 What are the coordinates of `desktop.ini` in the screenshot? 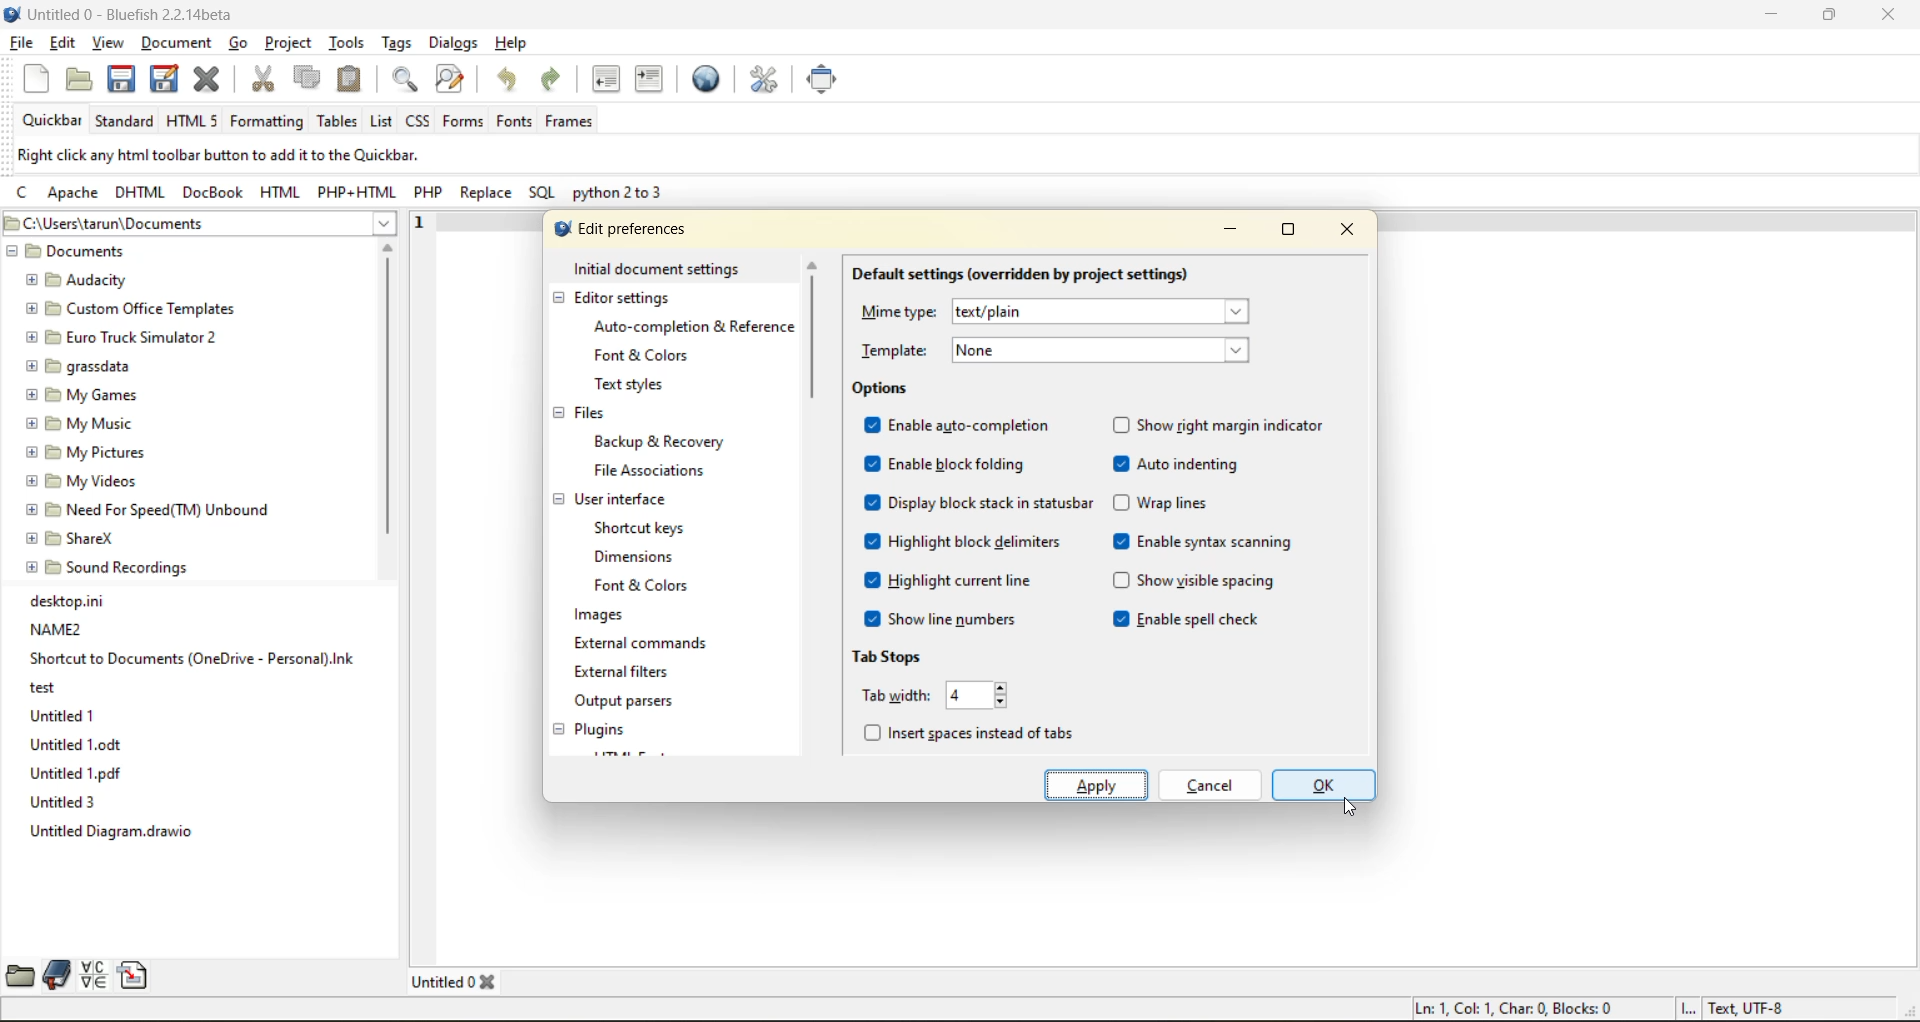 It's located at (72, 600).